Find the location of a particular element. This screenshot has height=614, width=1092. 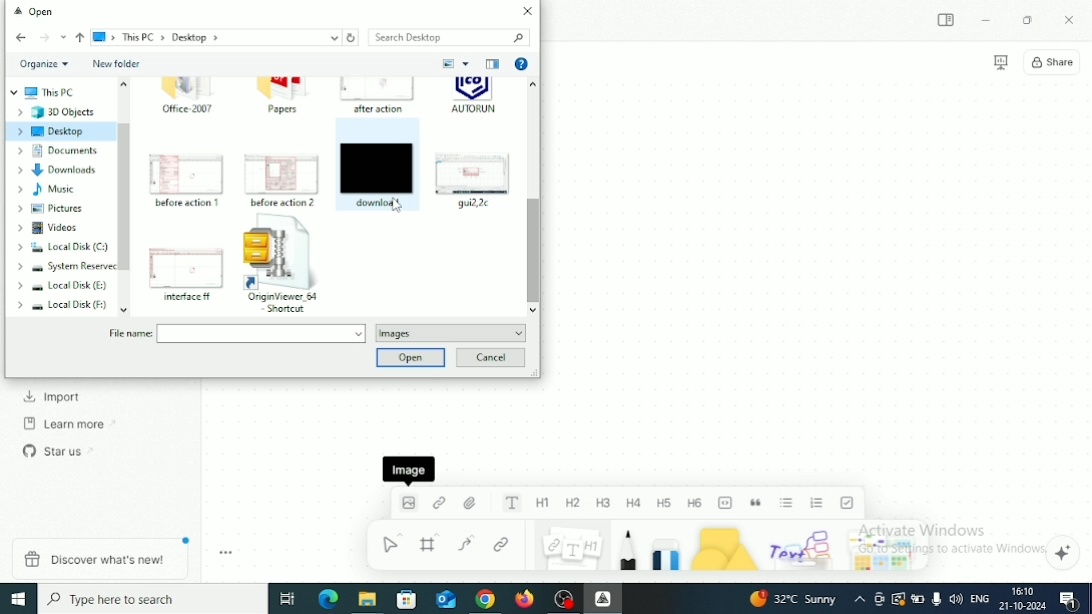

Open is located at coordinates (410, 357).